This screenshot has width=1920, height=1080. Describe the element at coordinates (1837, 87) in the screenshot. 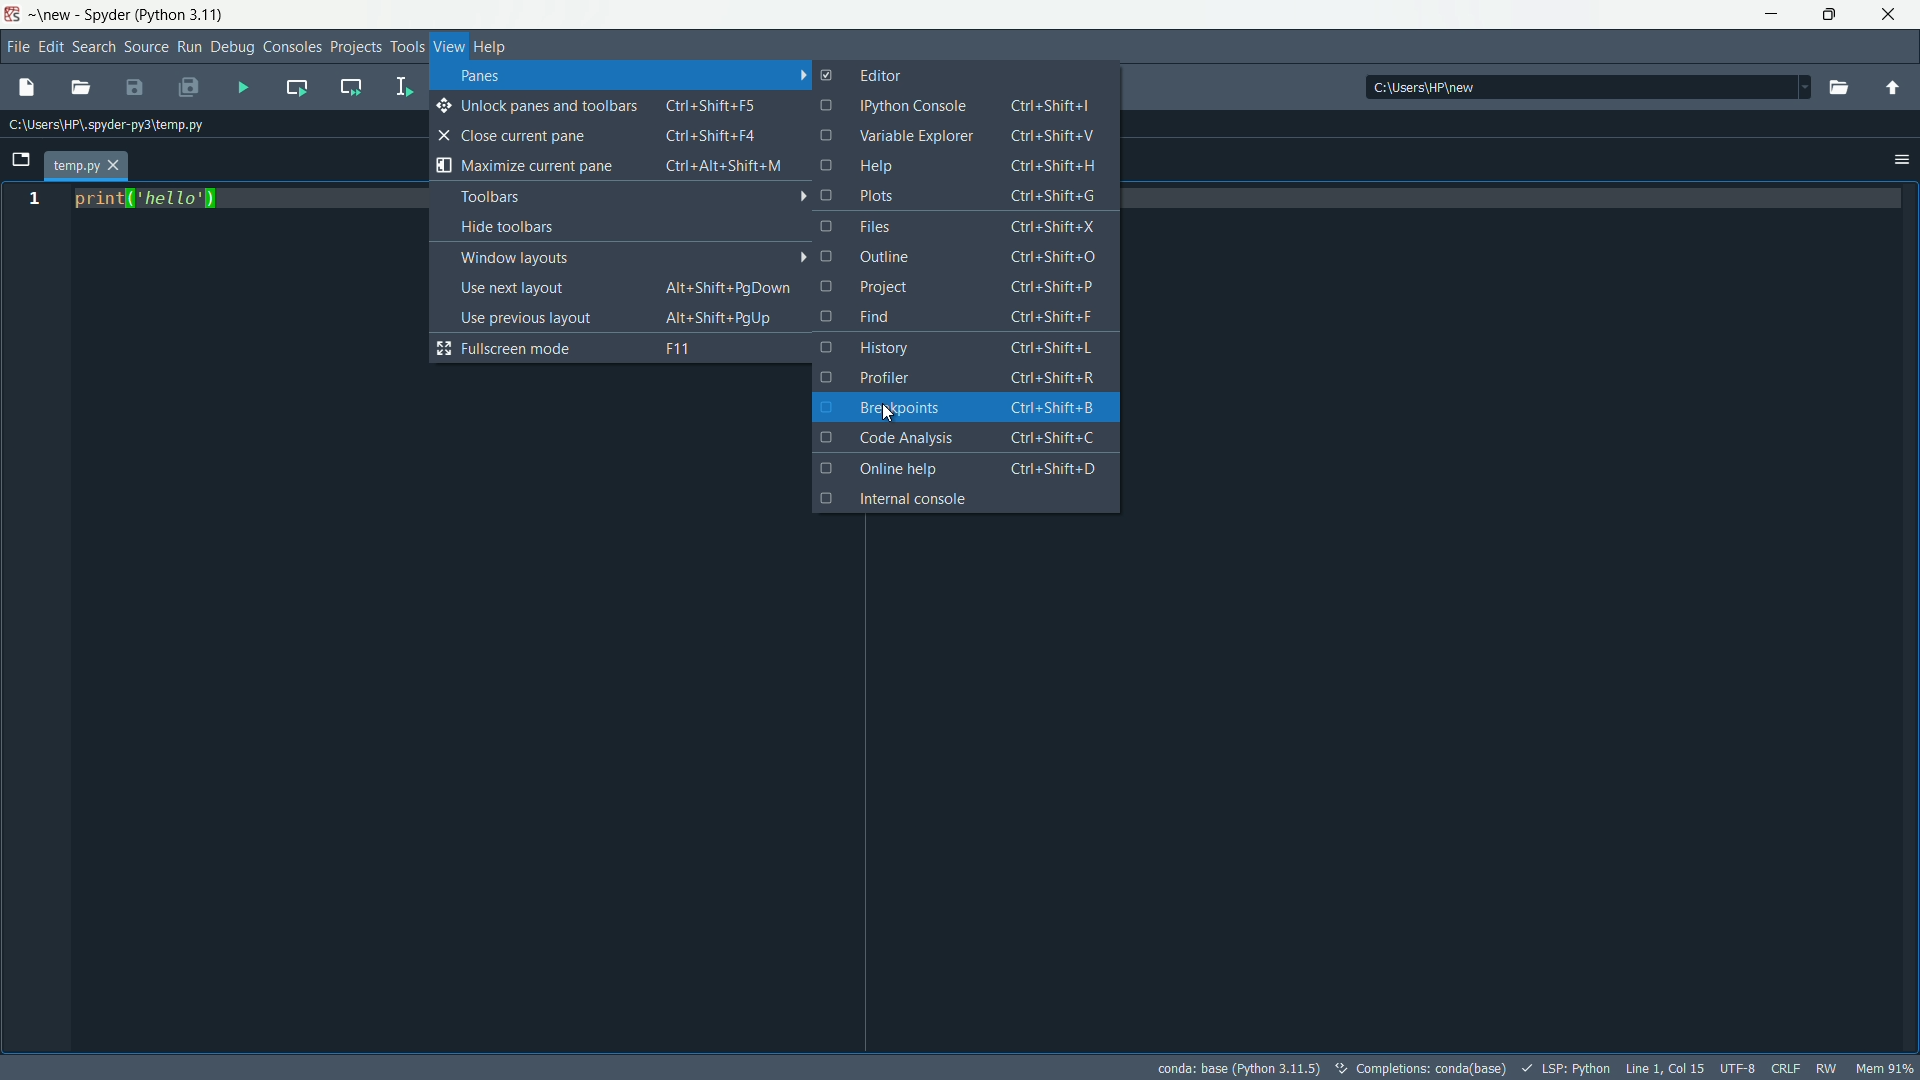

I see `browse directory` at that location.